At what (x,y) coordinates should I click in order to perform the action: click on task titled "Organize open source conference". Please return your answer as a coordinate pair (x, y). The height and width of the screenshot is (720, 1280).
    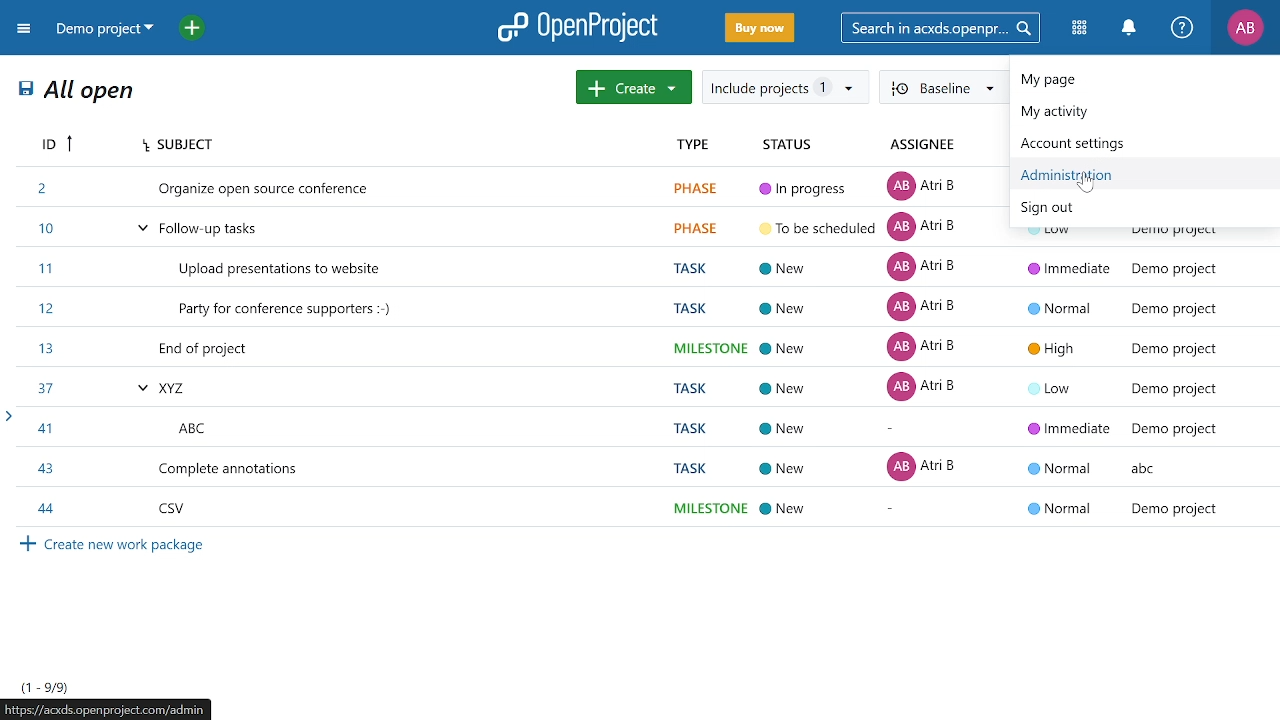
    Looking at the image, I should click on (512, 186).